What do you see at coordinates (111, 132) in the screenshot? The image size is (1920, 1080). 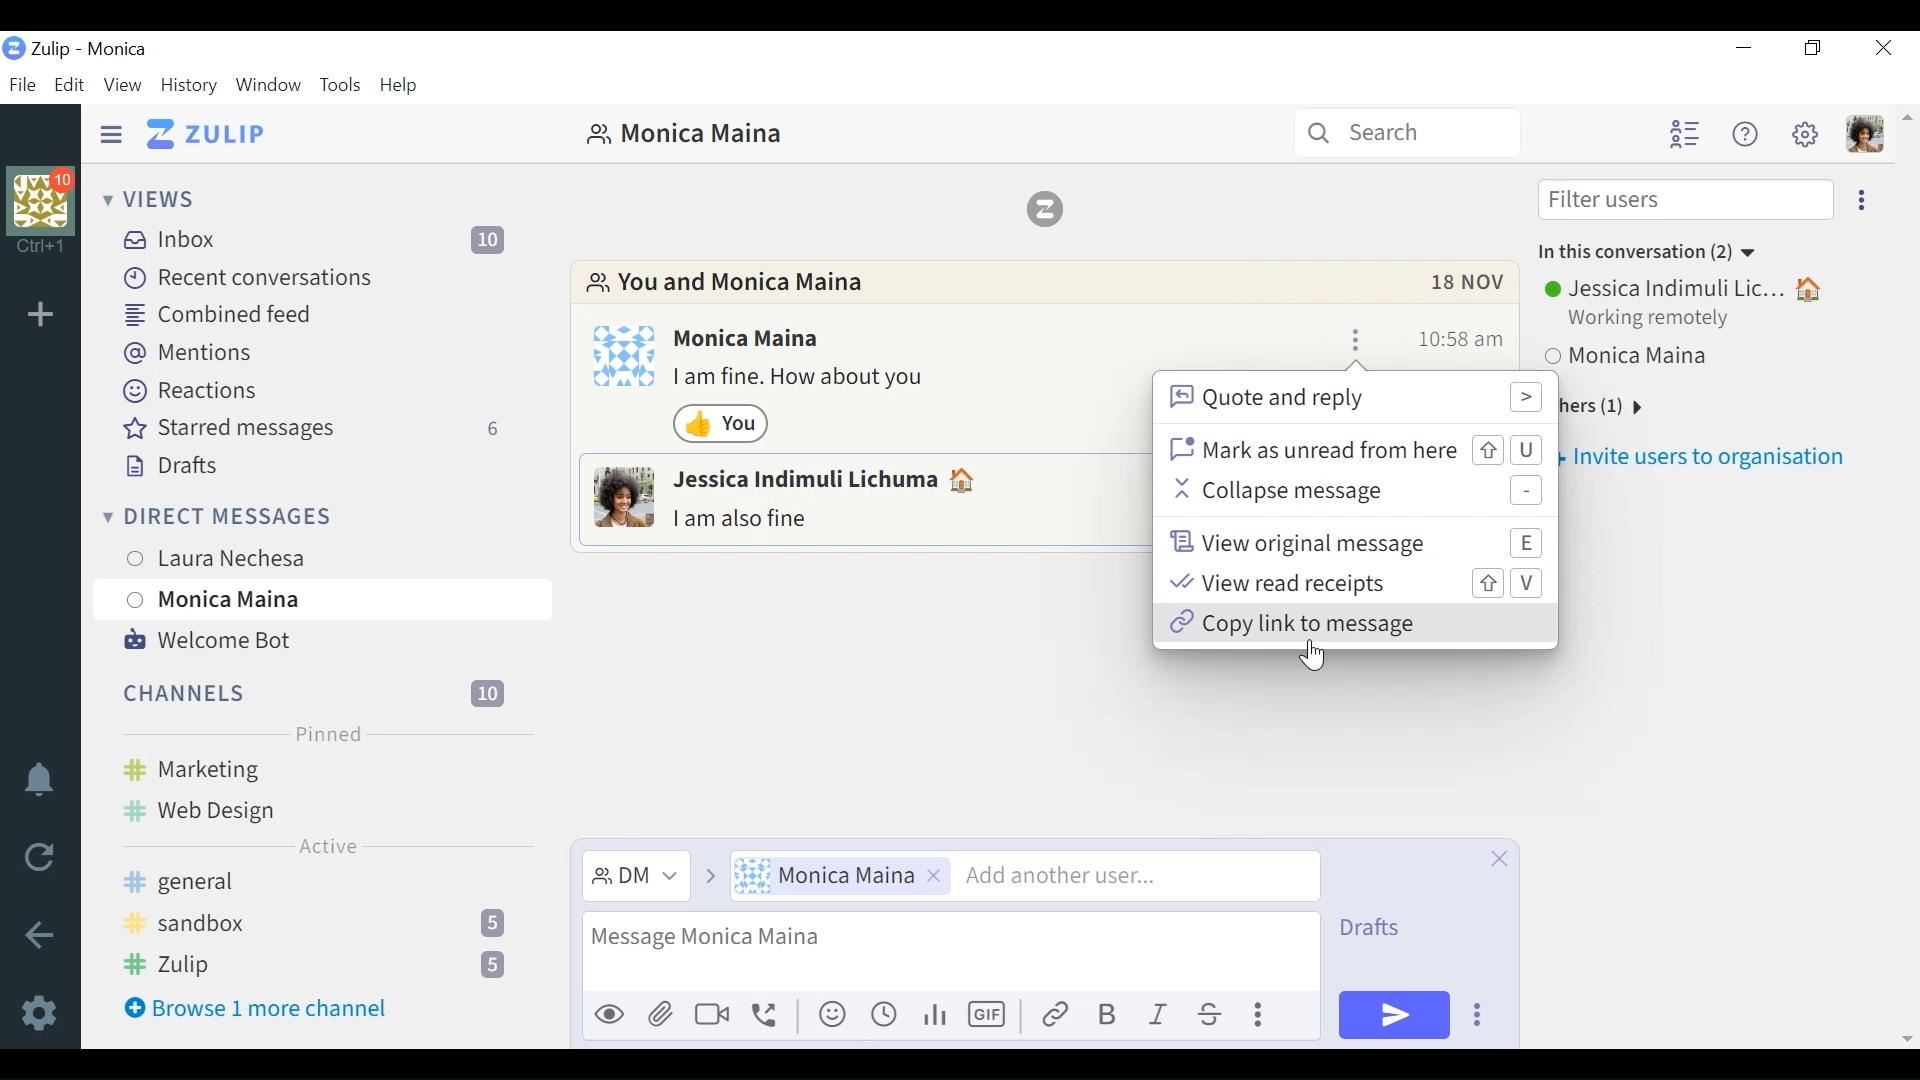 I see `Hide Sidebar` at bounding box center [111, 132].